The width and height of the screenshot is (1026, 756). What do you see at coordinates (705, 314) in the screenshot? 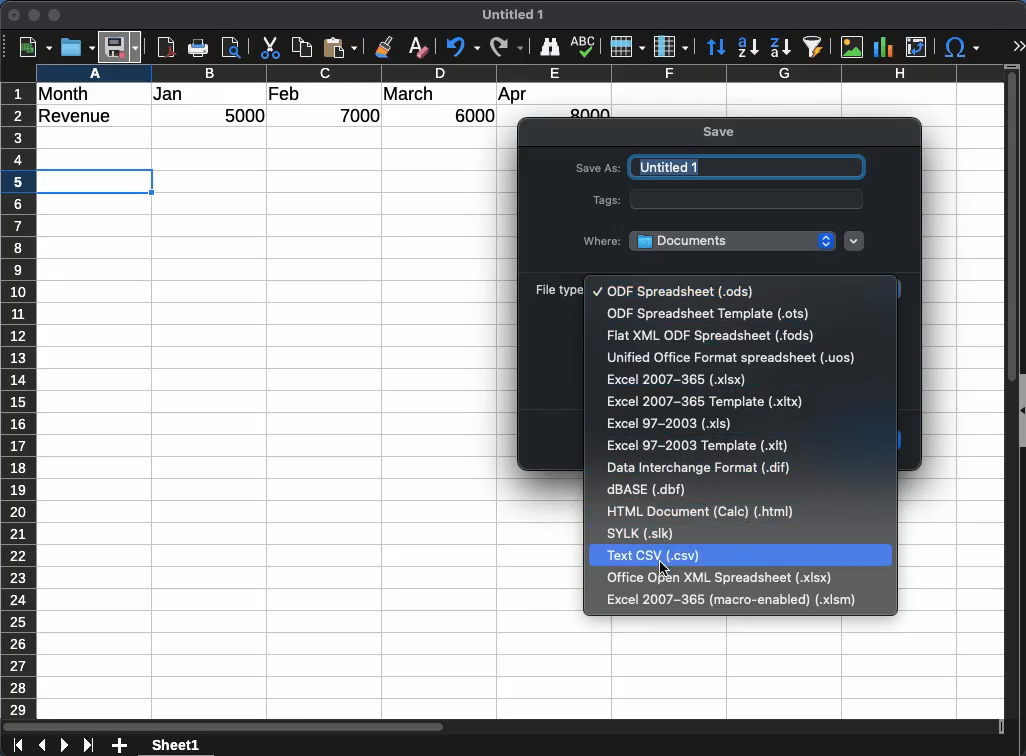
I see `odf spreadsheet template` at bounding box center [705, 314].